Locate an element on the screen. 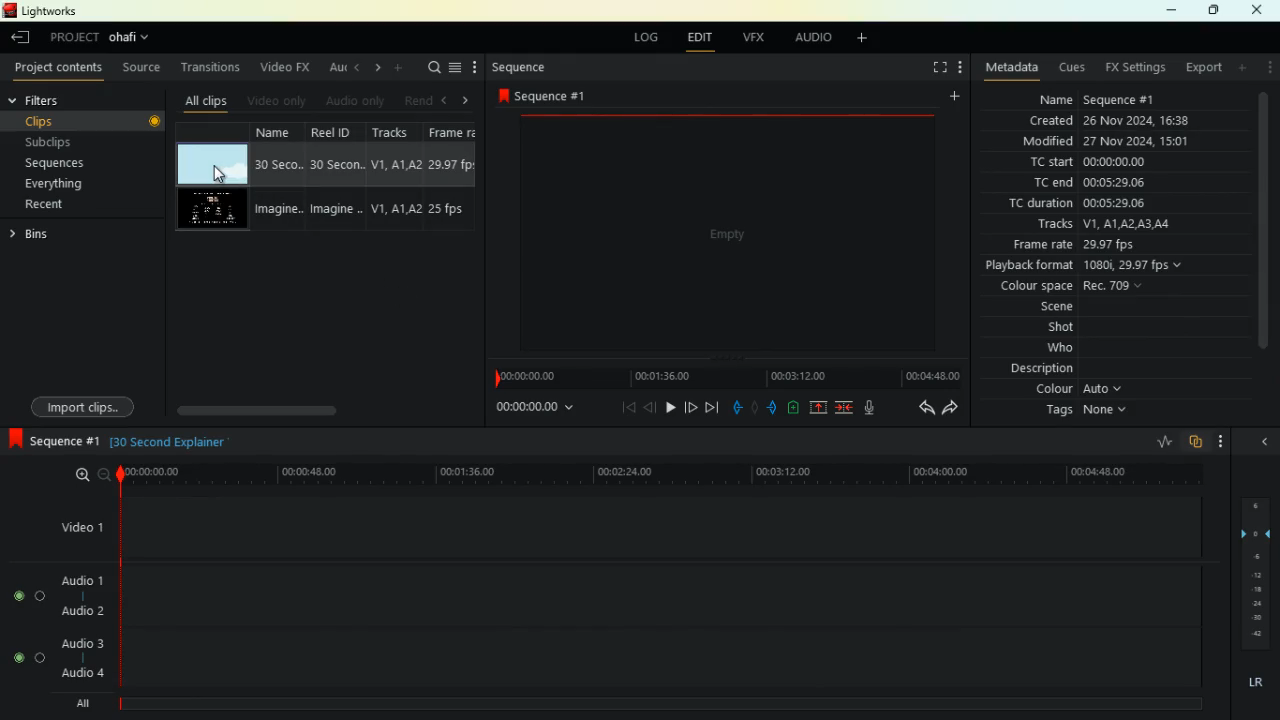  toggle is located at coordinates (19, 596).